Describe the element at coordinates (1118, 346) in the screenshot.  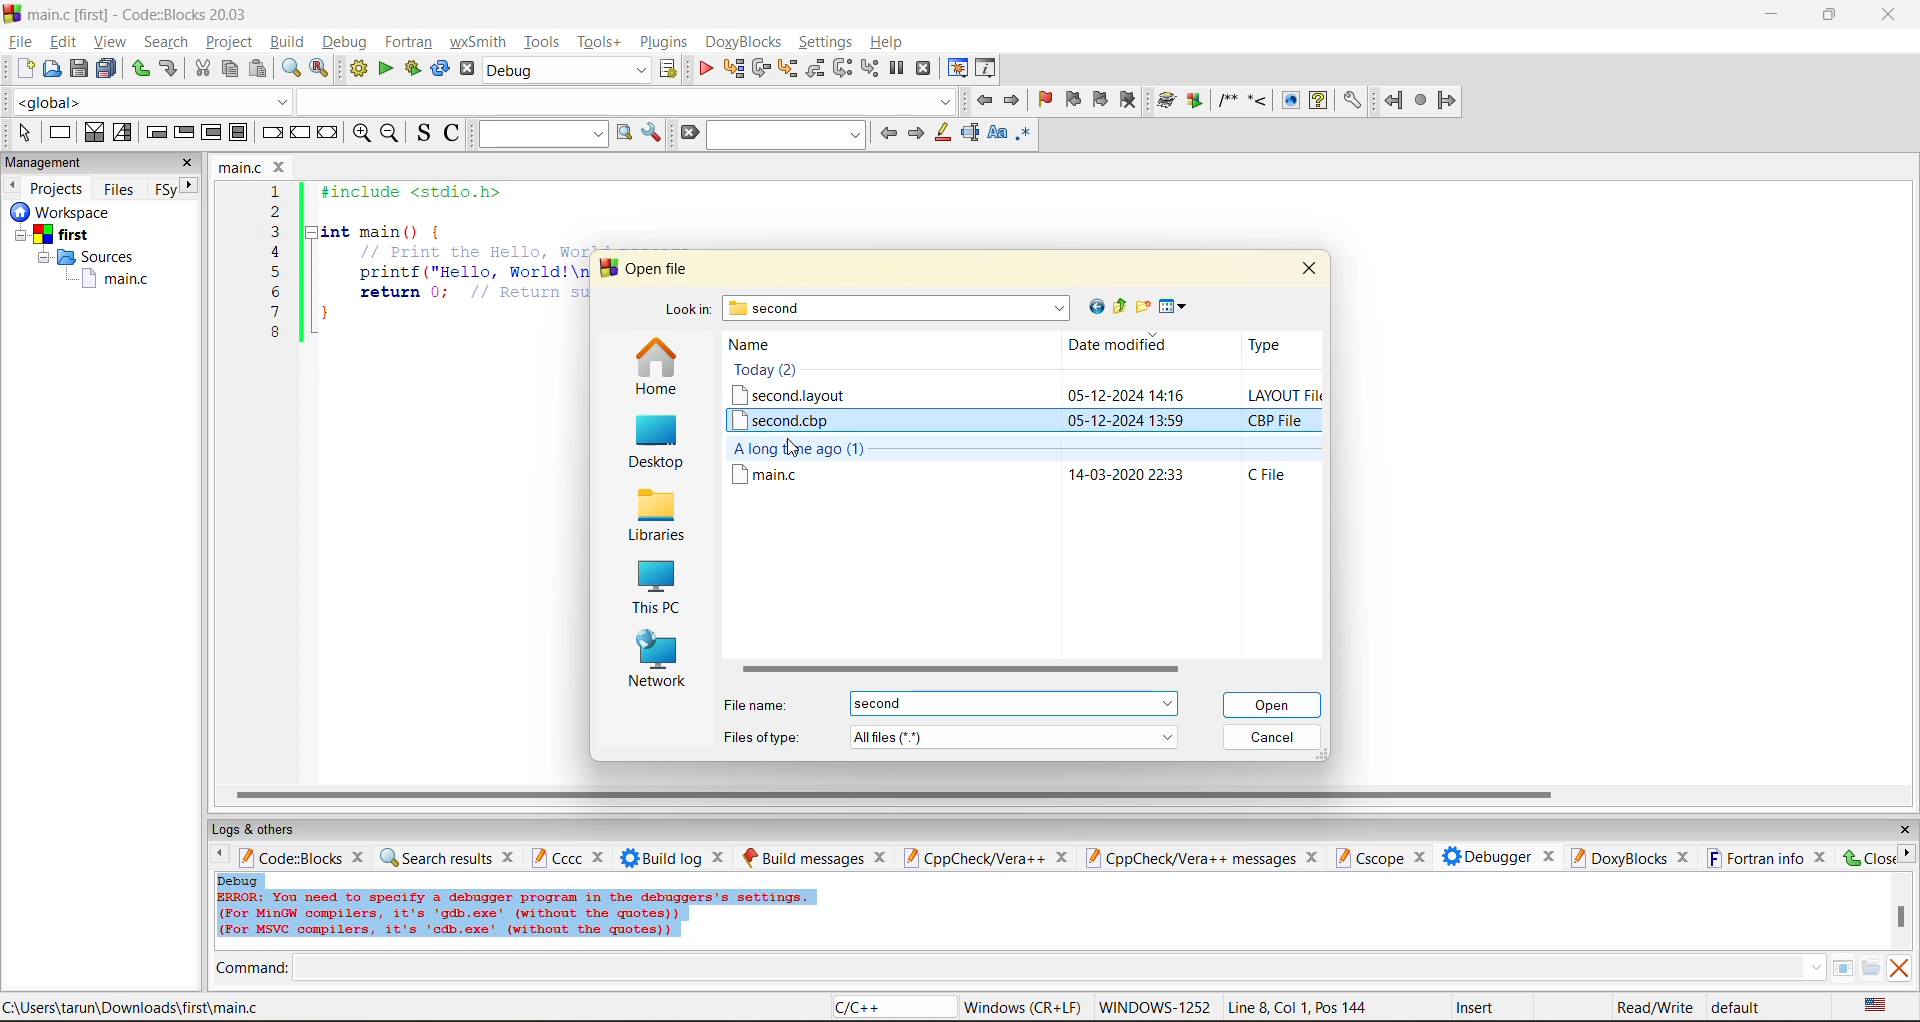
I see `date modified` at that location.